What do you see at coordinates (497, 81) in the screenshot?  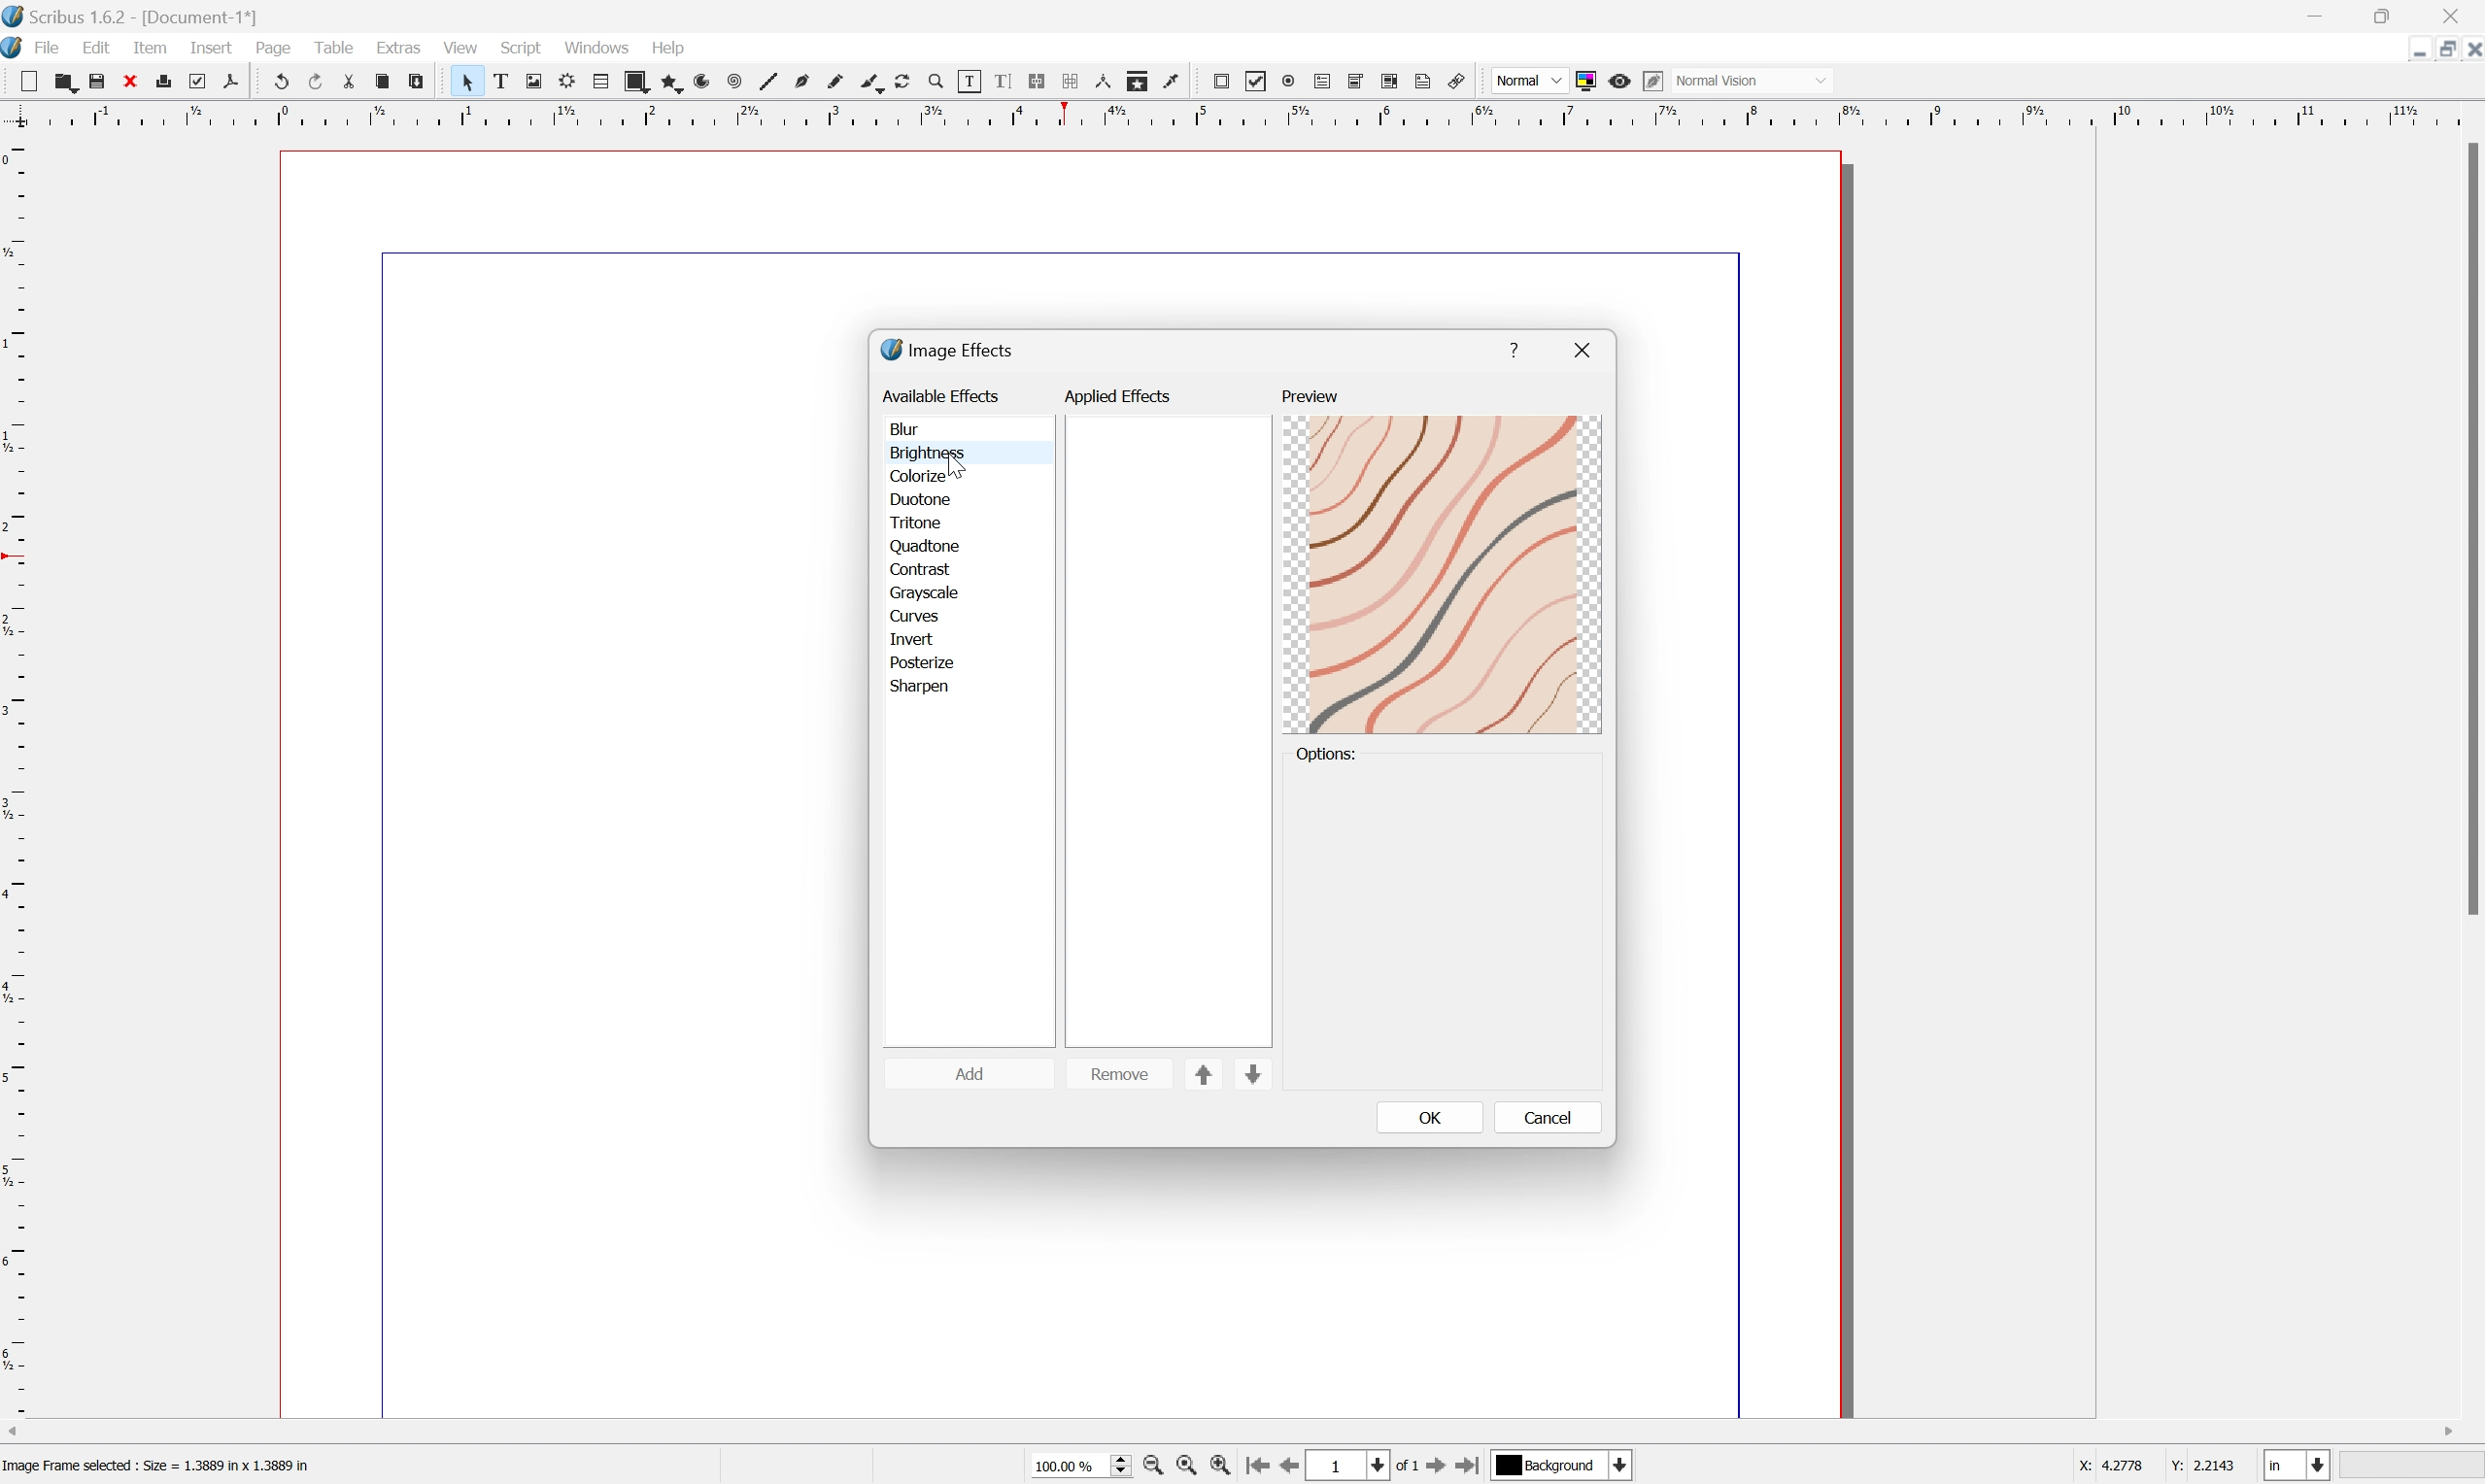 I see `Text frame` at bounding box center [497, 81].